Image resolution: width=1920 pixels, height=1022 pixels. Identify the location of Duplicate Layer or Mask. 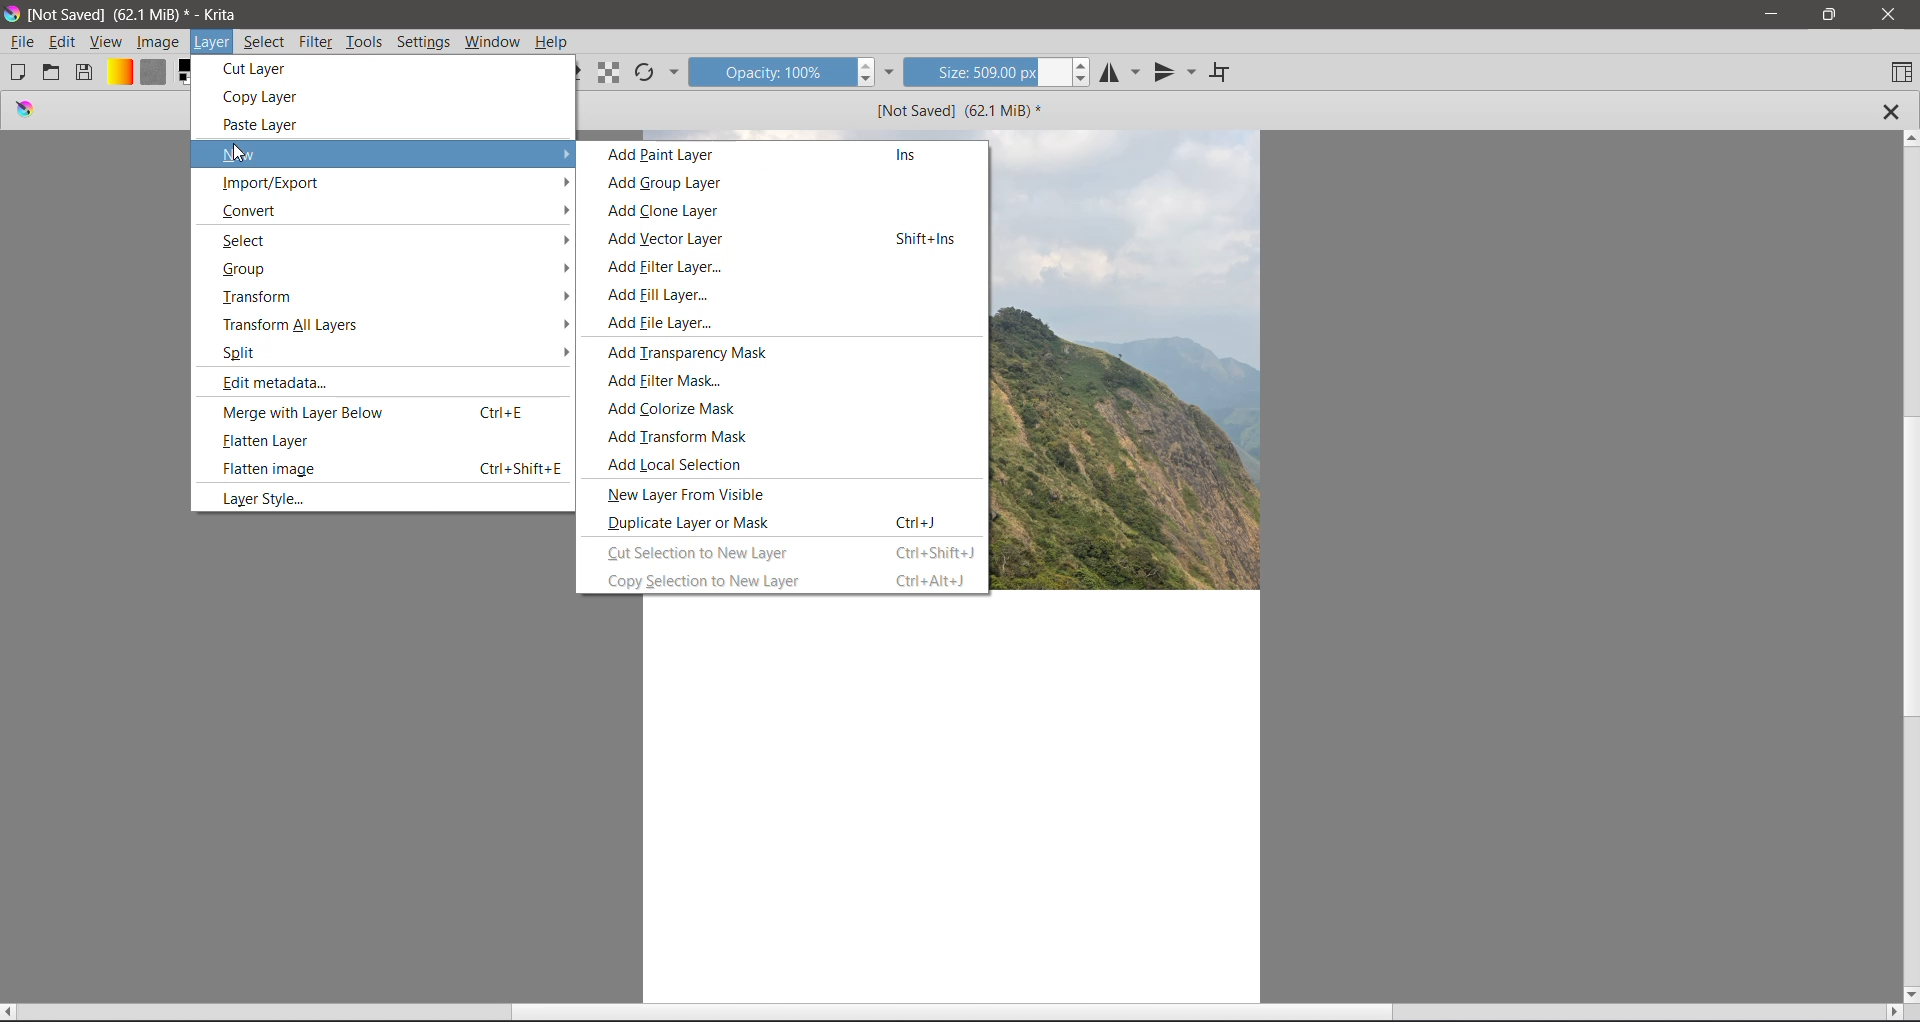
(777, 522).